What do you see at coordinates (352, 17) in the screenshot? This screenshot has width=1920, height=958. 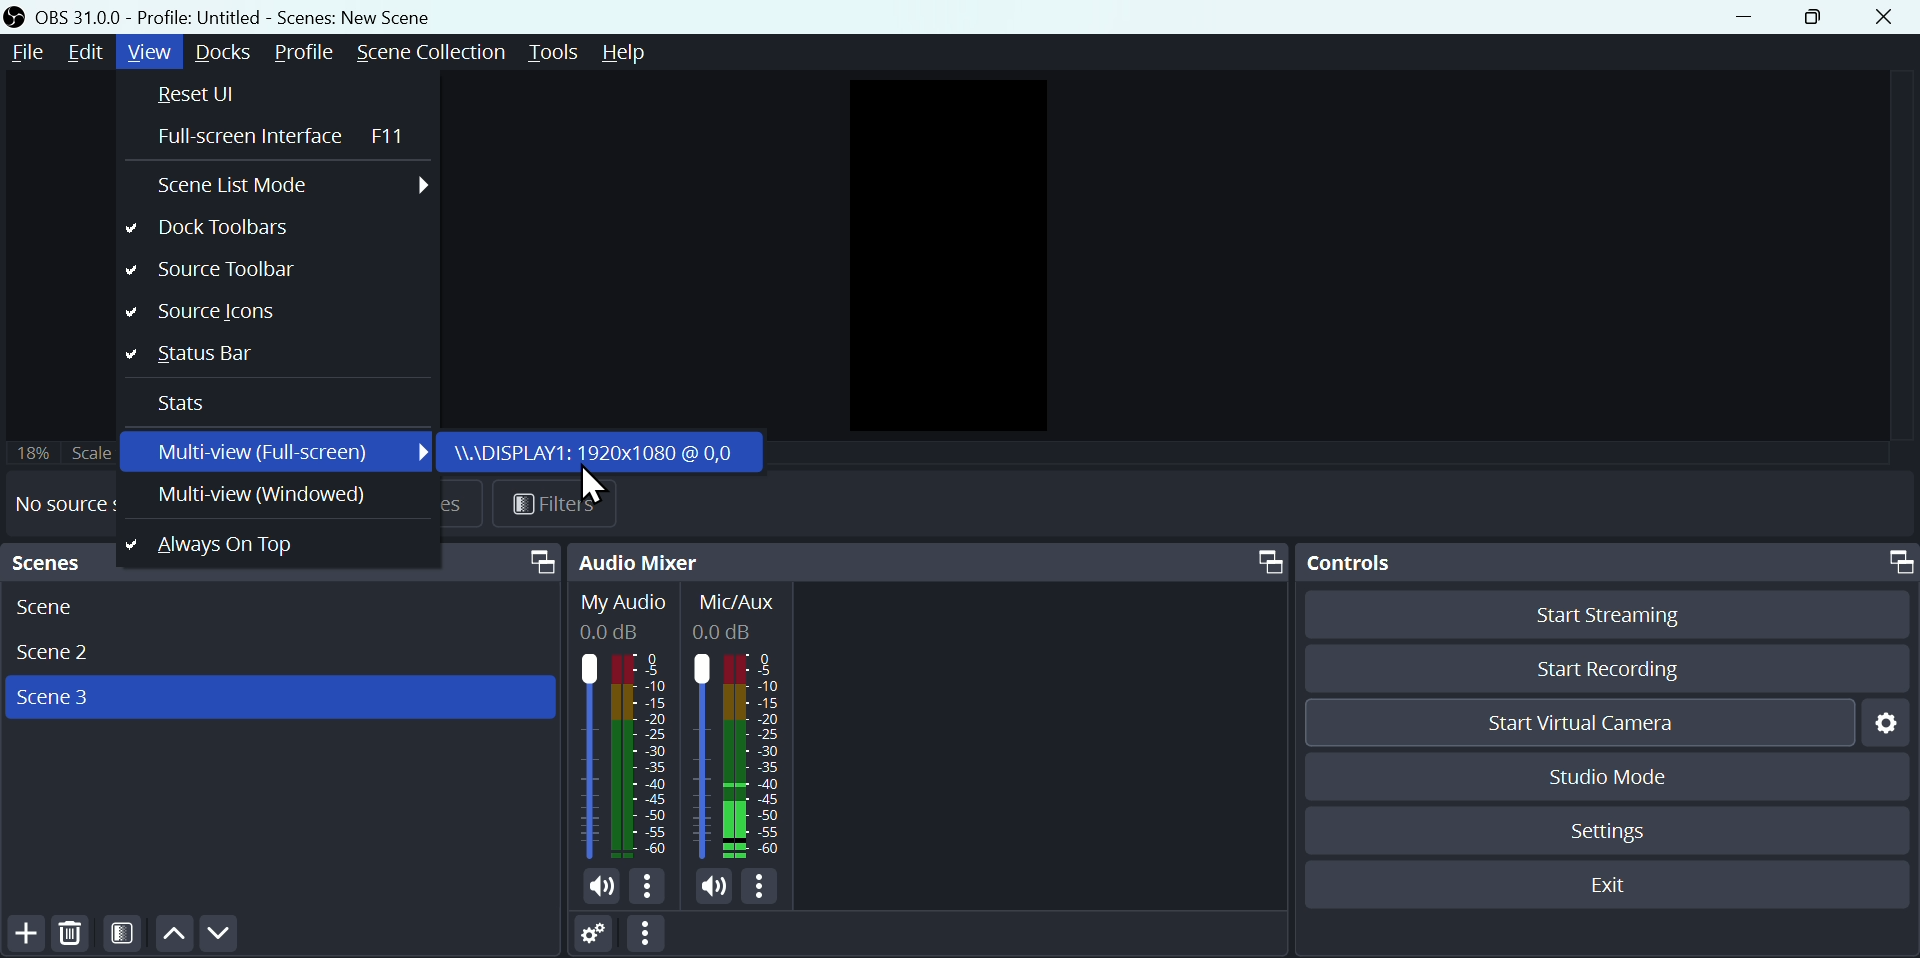 I see `Scenes Title` at bounding box center [352, 17].